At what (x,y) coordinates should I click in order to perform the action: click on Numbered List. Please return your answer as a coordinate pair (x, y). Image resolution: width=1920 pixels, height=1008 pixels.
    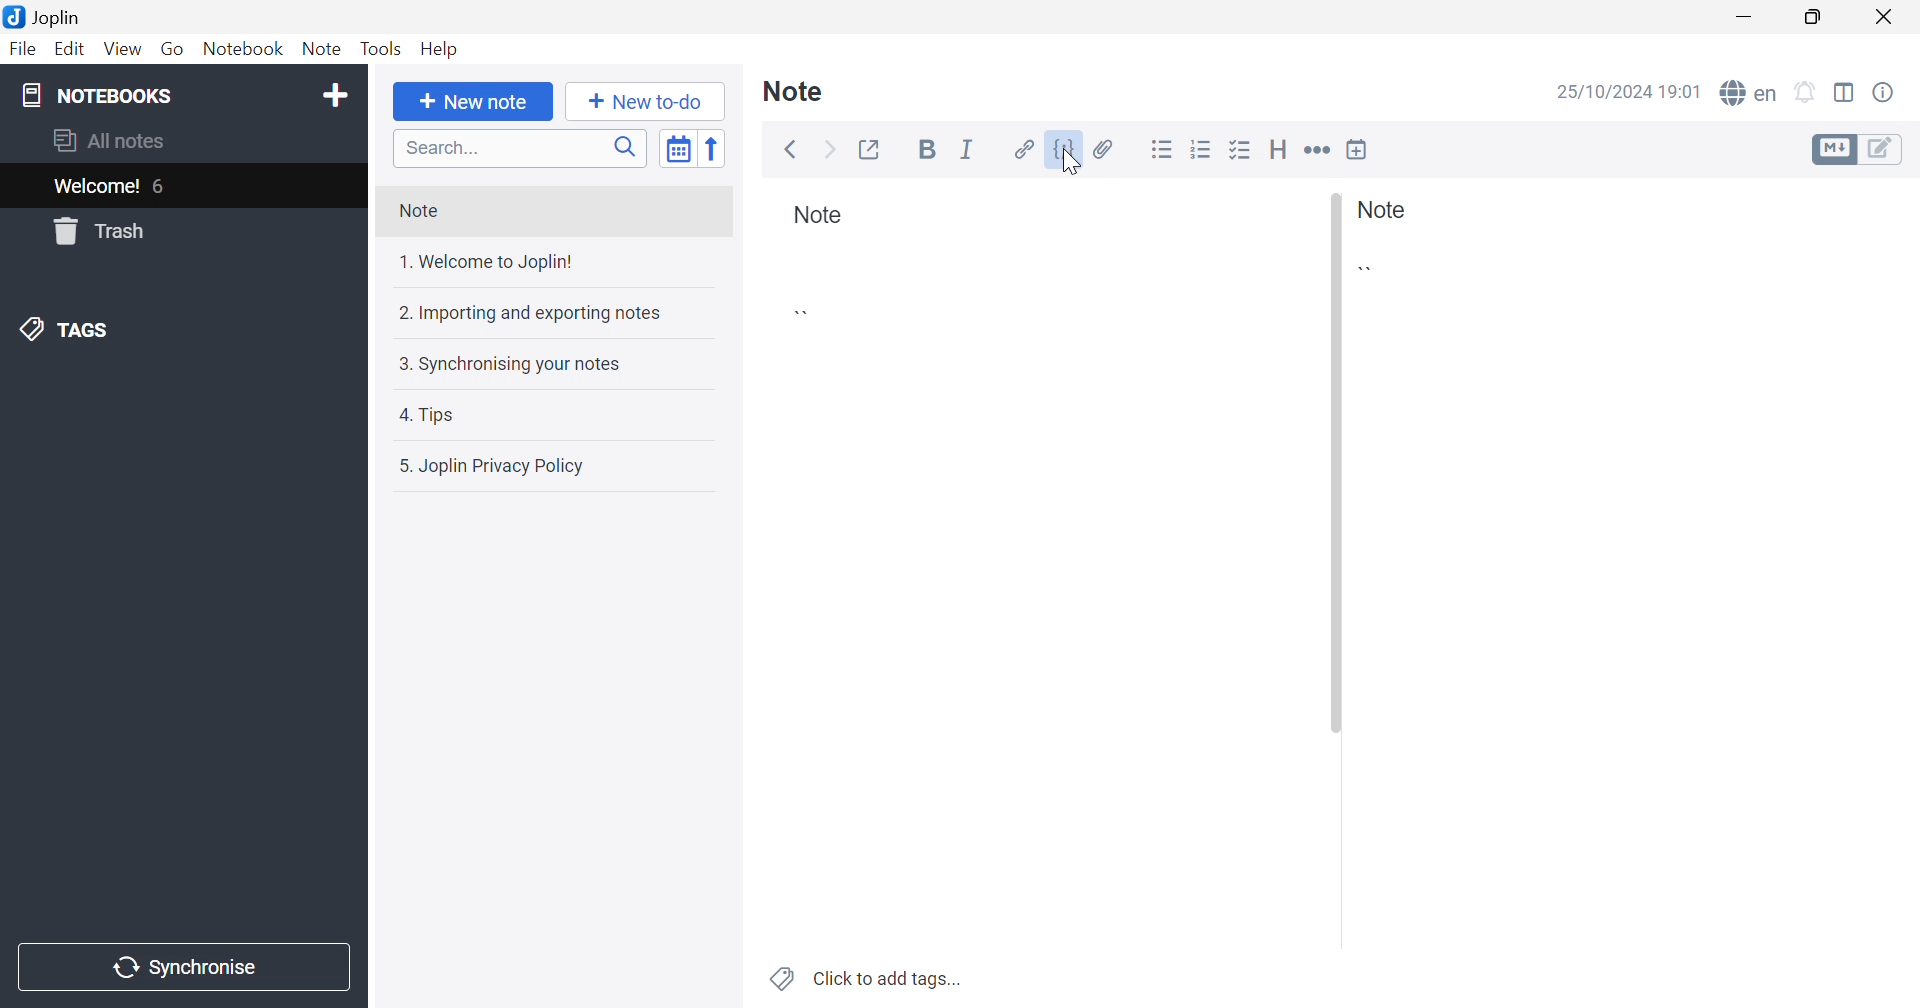
    Looking at the image, I should click on (1201, 148).